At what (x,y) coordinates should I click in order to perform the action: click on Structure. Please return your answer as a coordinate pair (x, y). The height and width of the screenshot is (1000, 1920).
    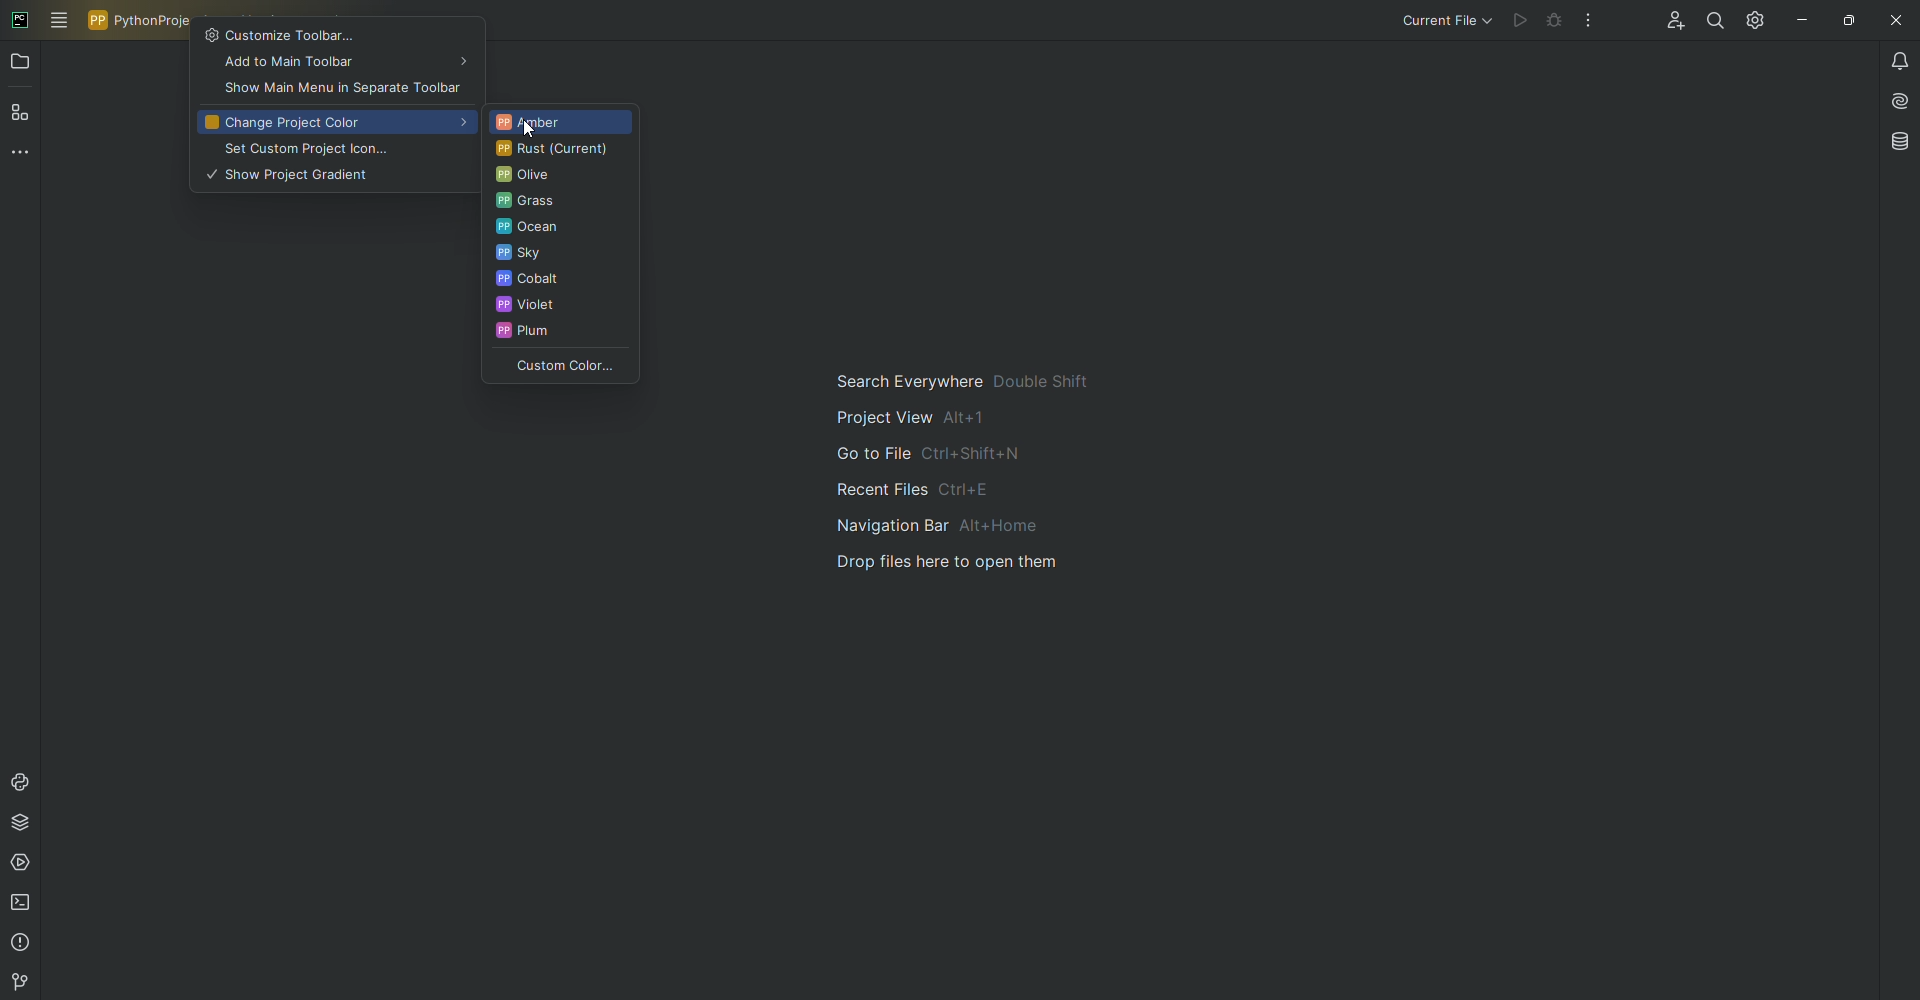
    Looking at the image, I should click on (23, 115).